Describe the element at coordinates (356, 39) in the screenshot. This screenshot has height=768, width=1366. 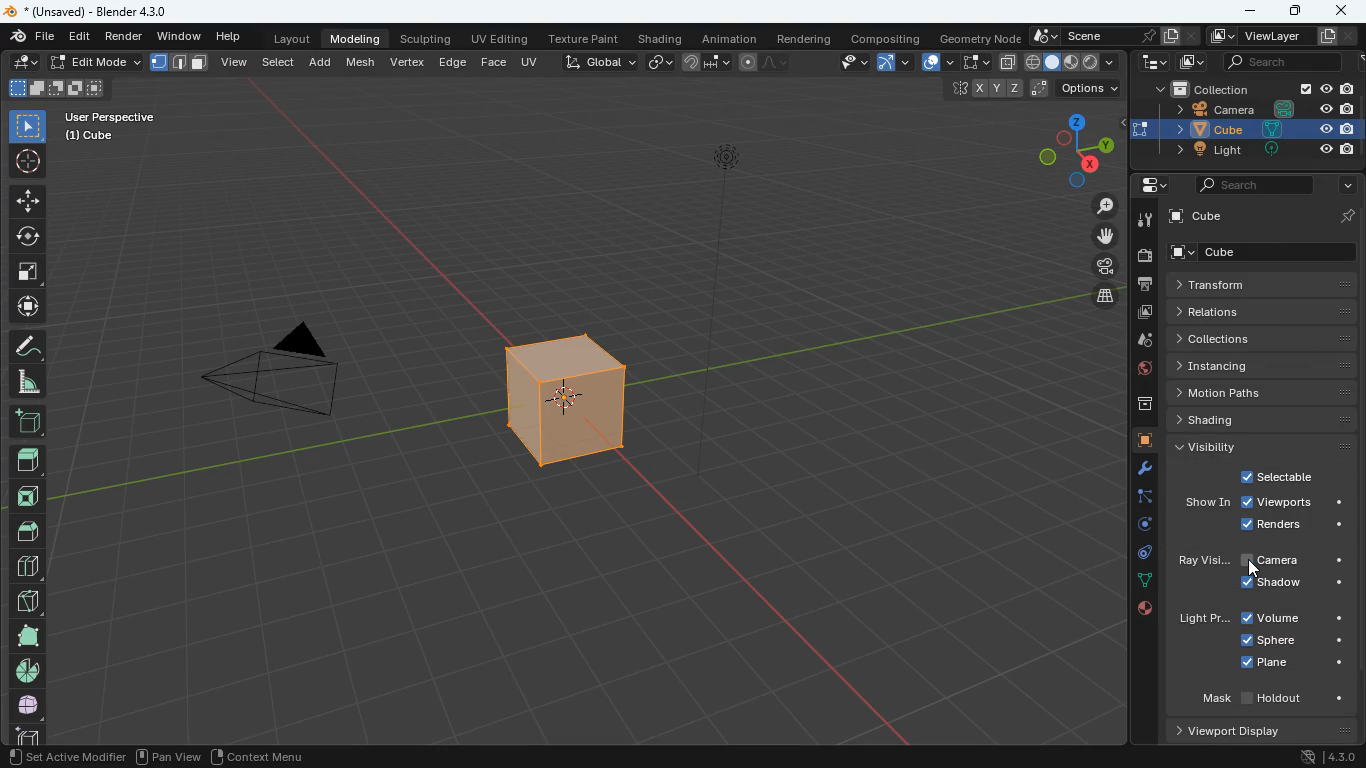
I see `modeling` at that location.